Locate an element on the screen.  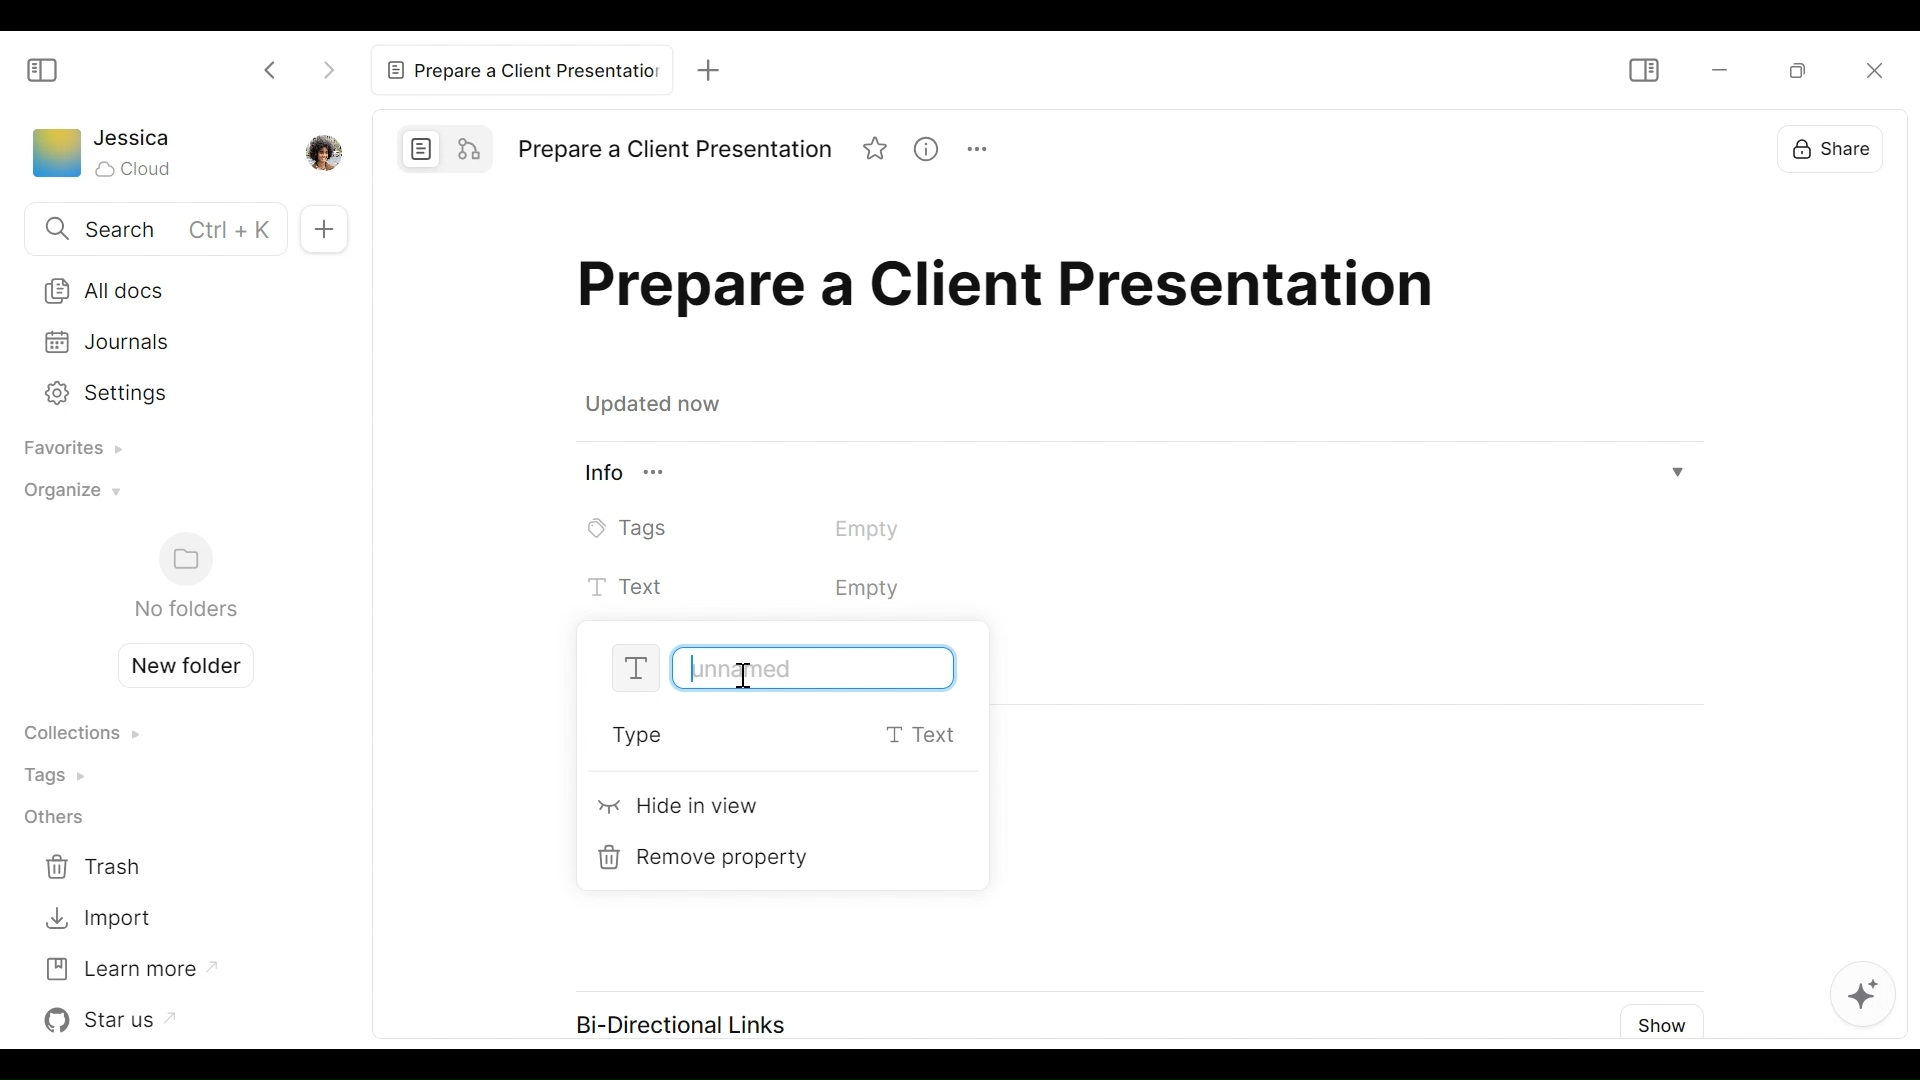
Favorites is located at coordinates (66, 450).